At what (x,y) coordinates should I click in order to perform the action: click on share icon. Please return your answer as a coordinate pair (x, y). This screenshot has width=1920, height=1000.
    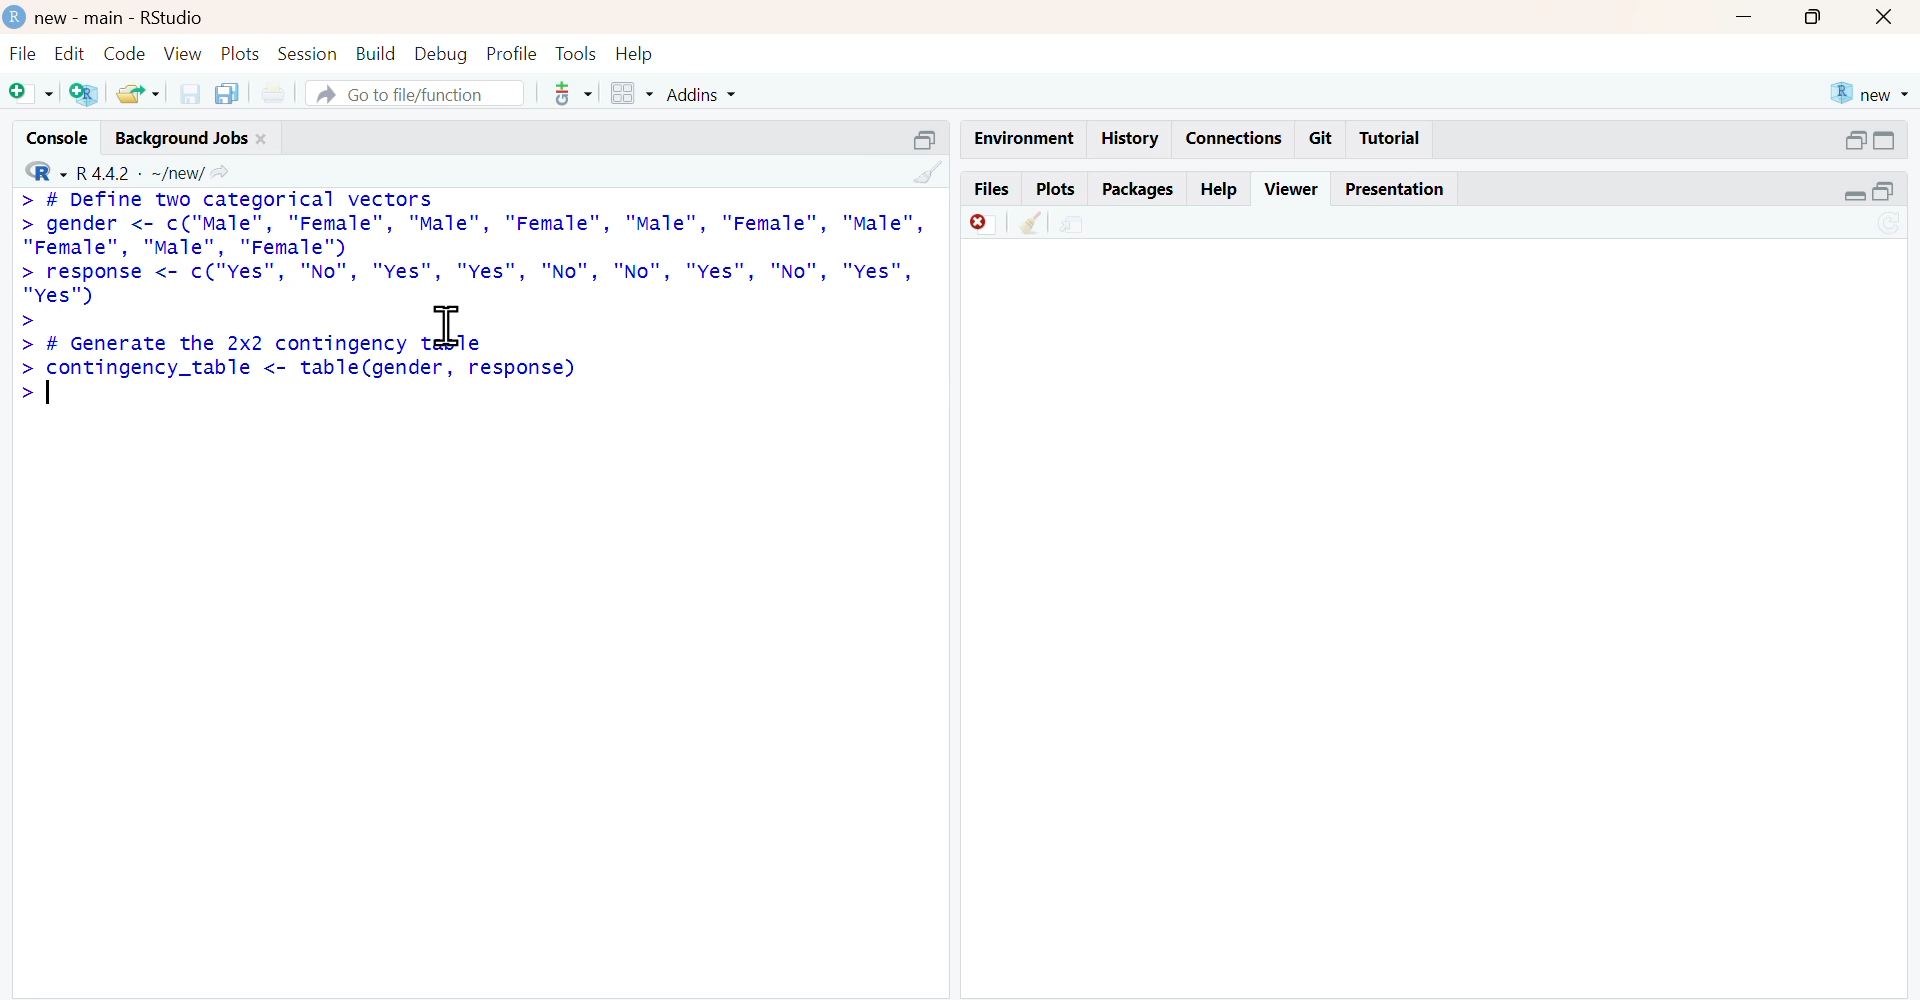
    Looking at the image, I should click on (222, 174).